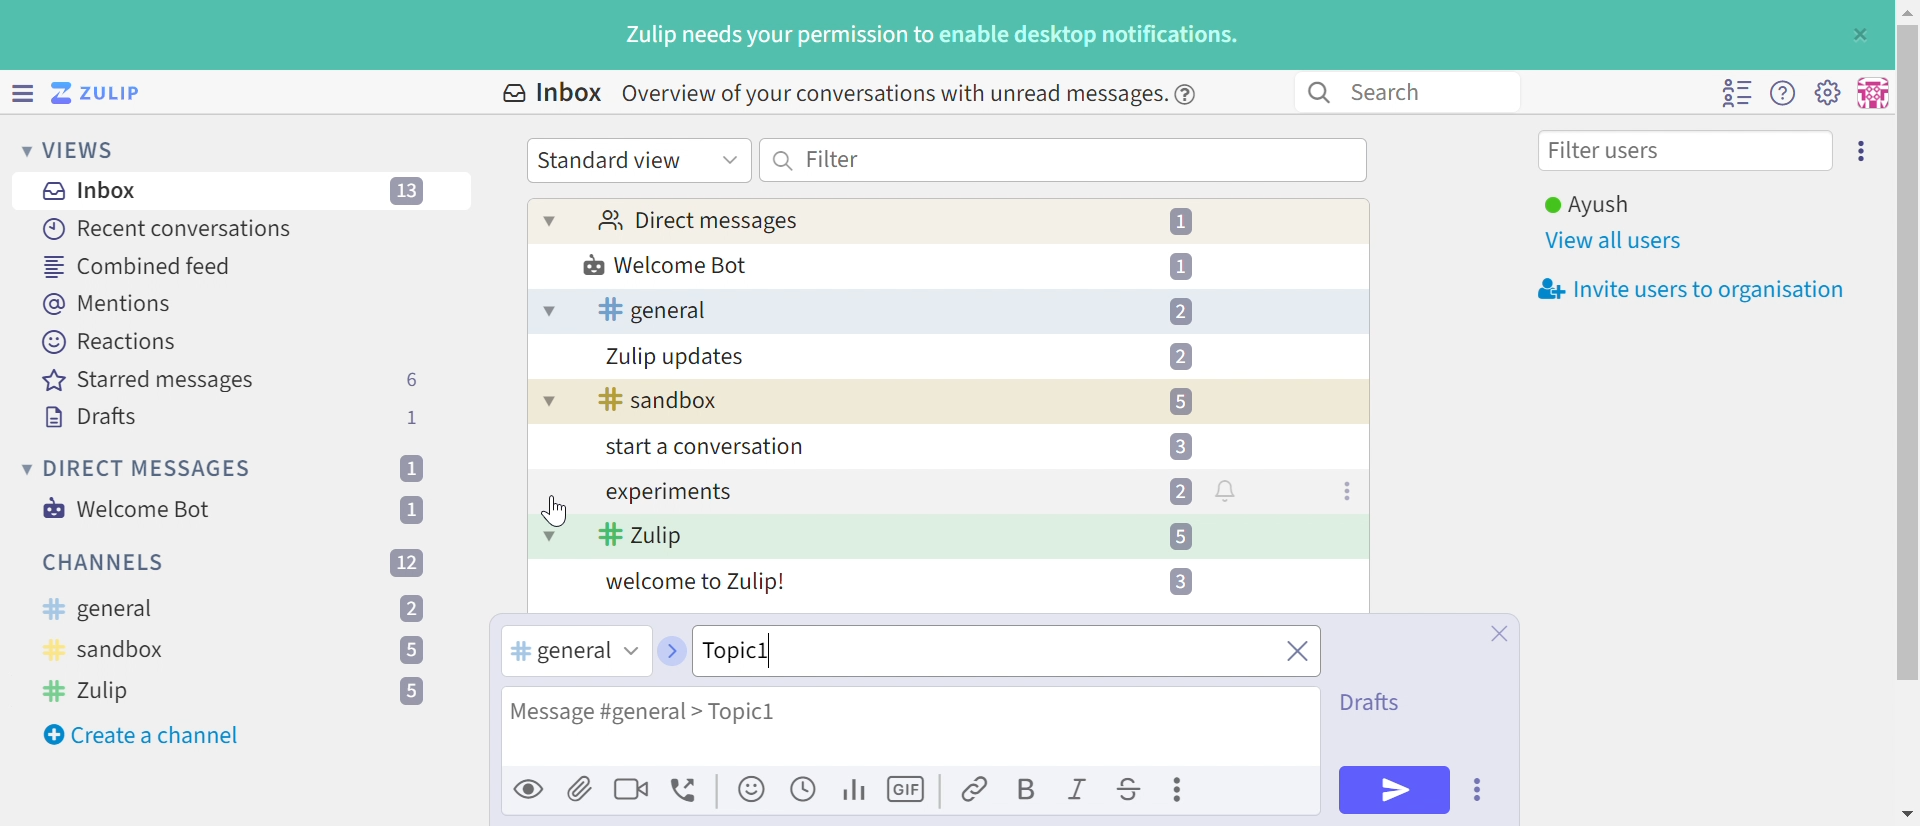 The height and width of the screenshot is (826, 1920). Describe the element at coordinates (676, 357) in the screenshot. I see `Zulip updates` at that location.